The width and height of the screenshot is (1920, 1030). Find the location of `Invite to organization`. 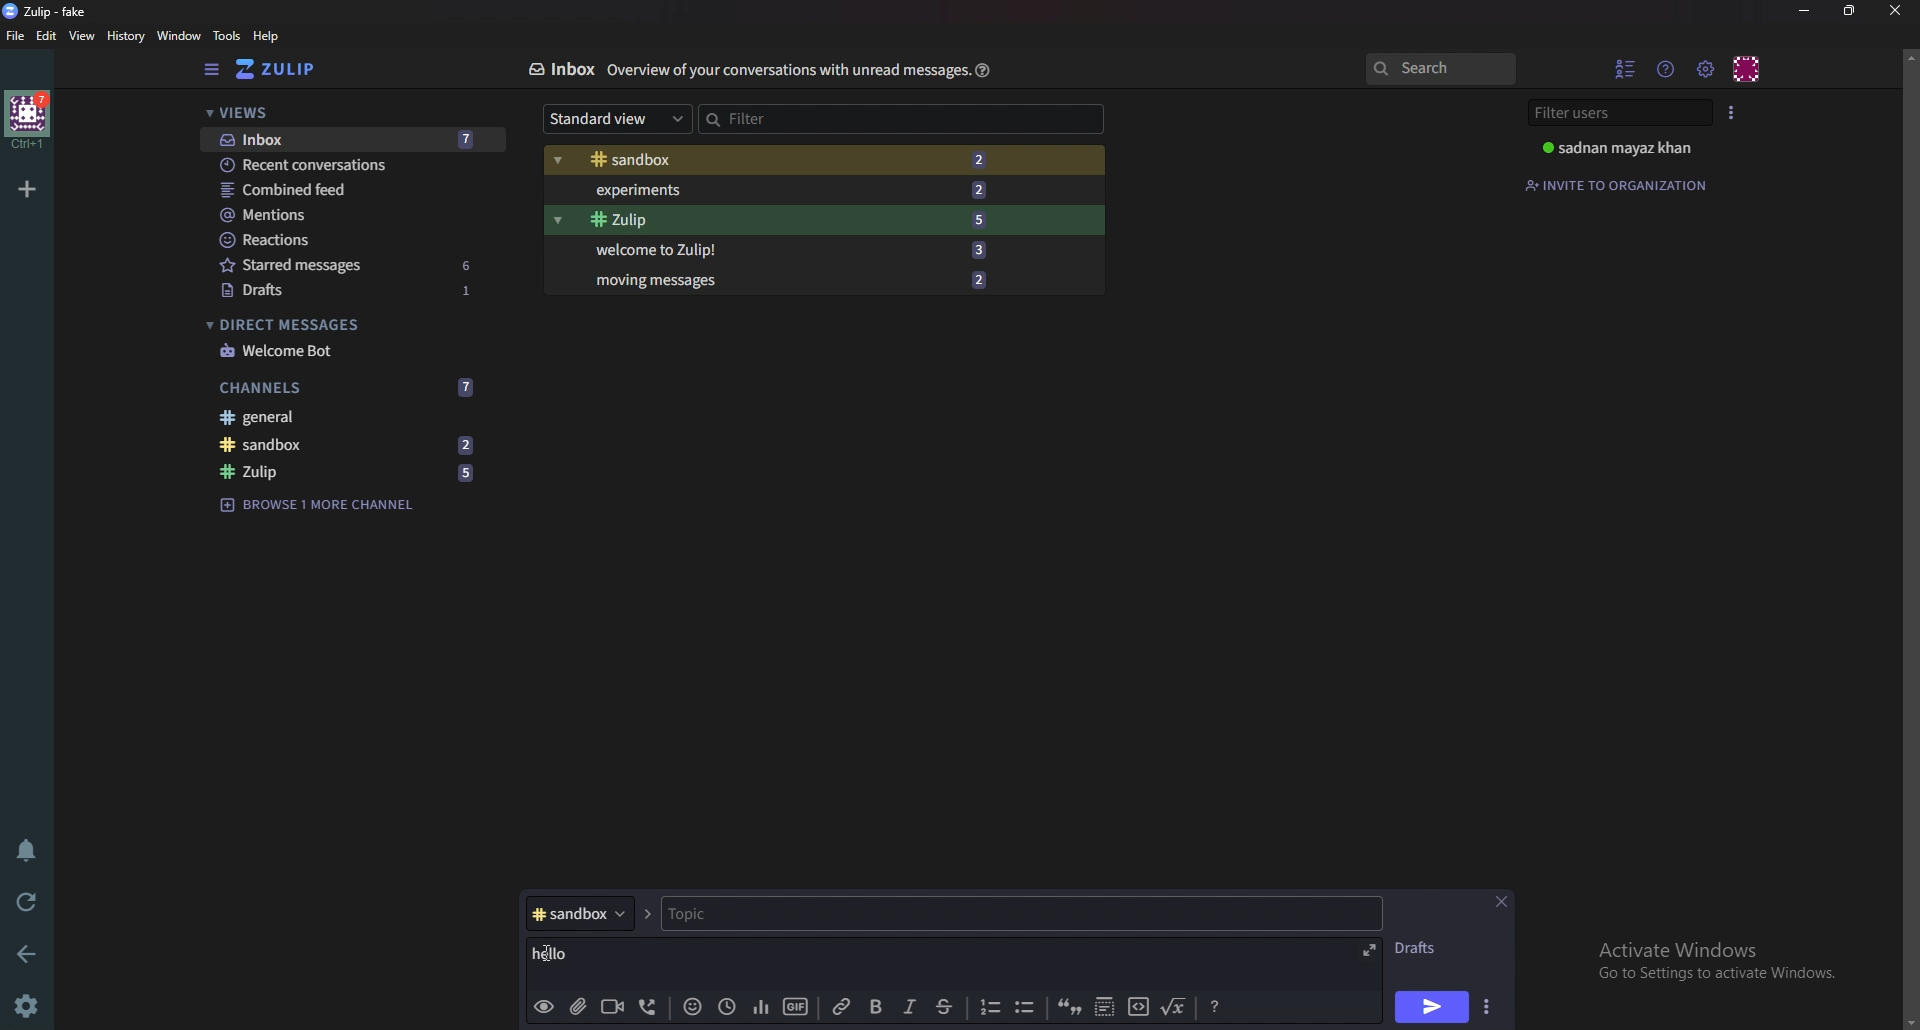

Invite to organization is located at coordinates (1623, 184).